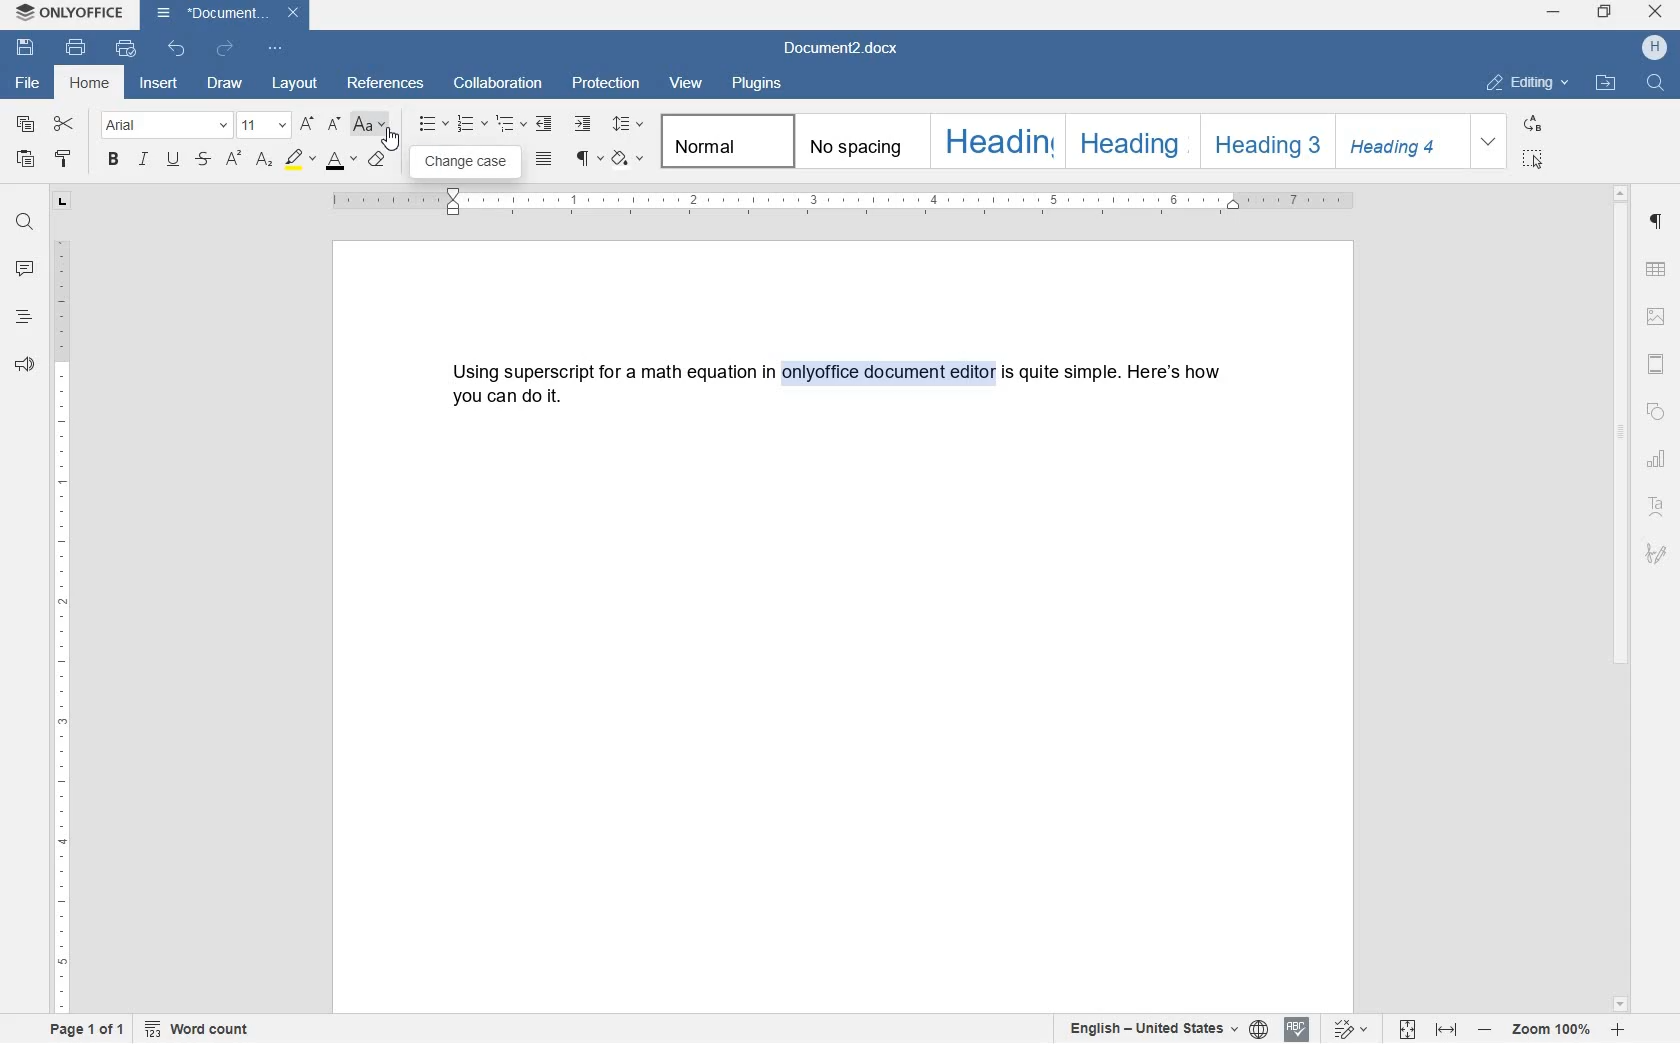  I want to click on restore, so click(1606, 11).